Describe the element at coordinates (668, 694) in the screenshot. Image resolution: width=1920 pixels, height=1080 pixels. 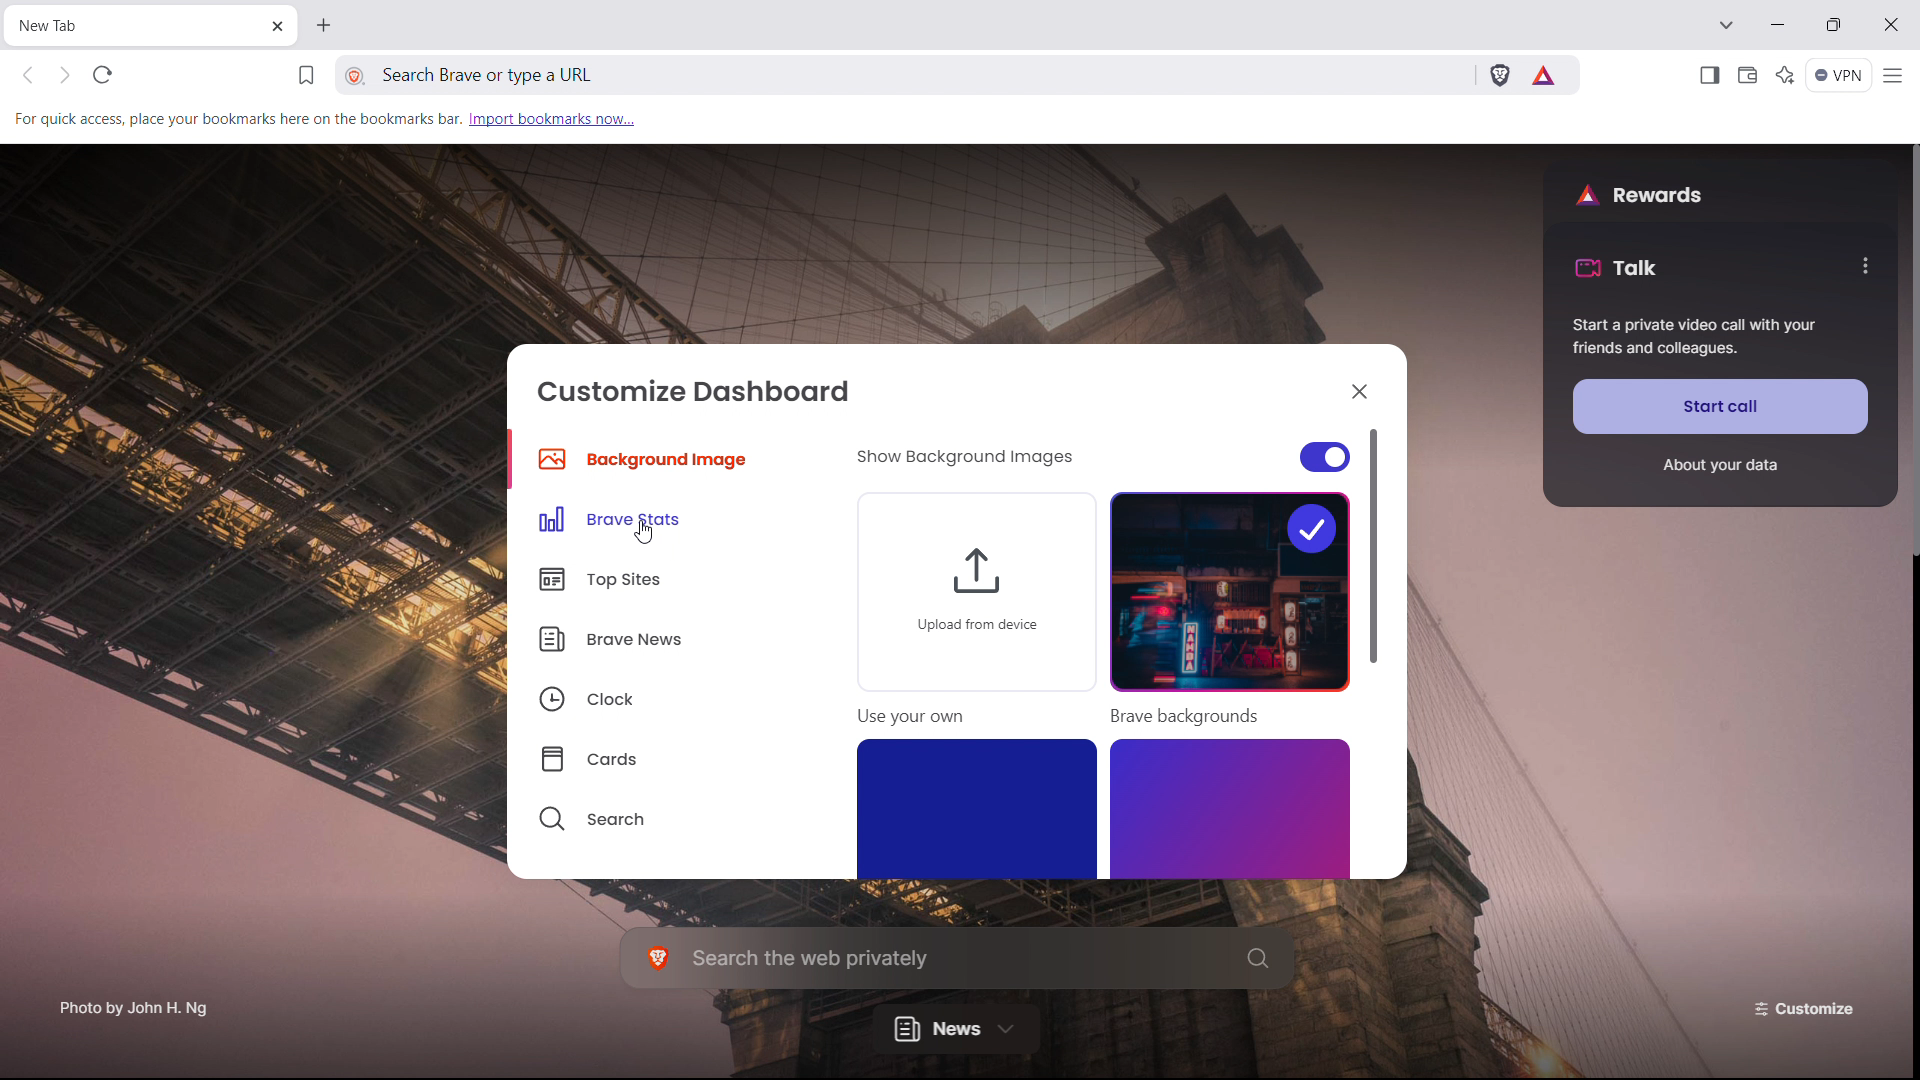
I see `clock` at that location.